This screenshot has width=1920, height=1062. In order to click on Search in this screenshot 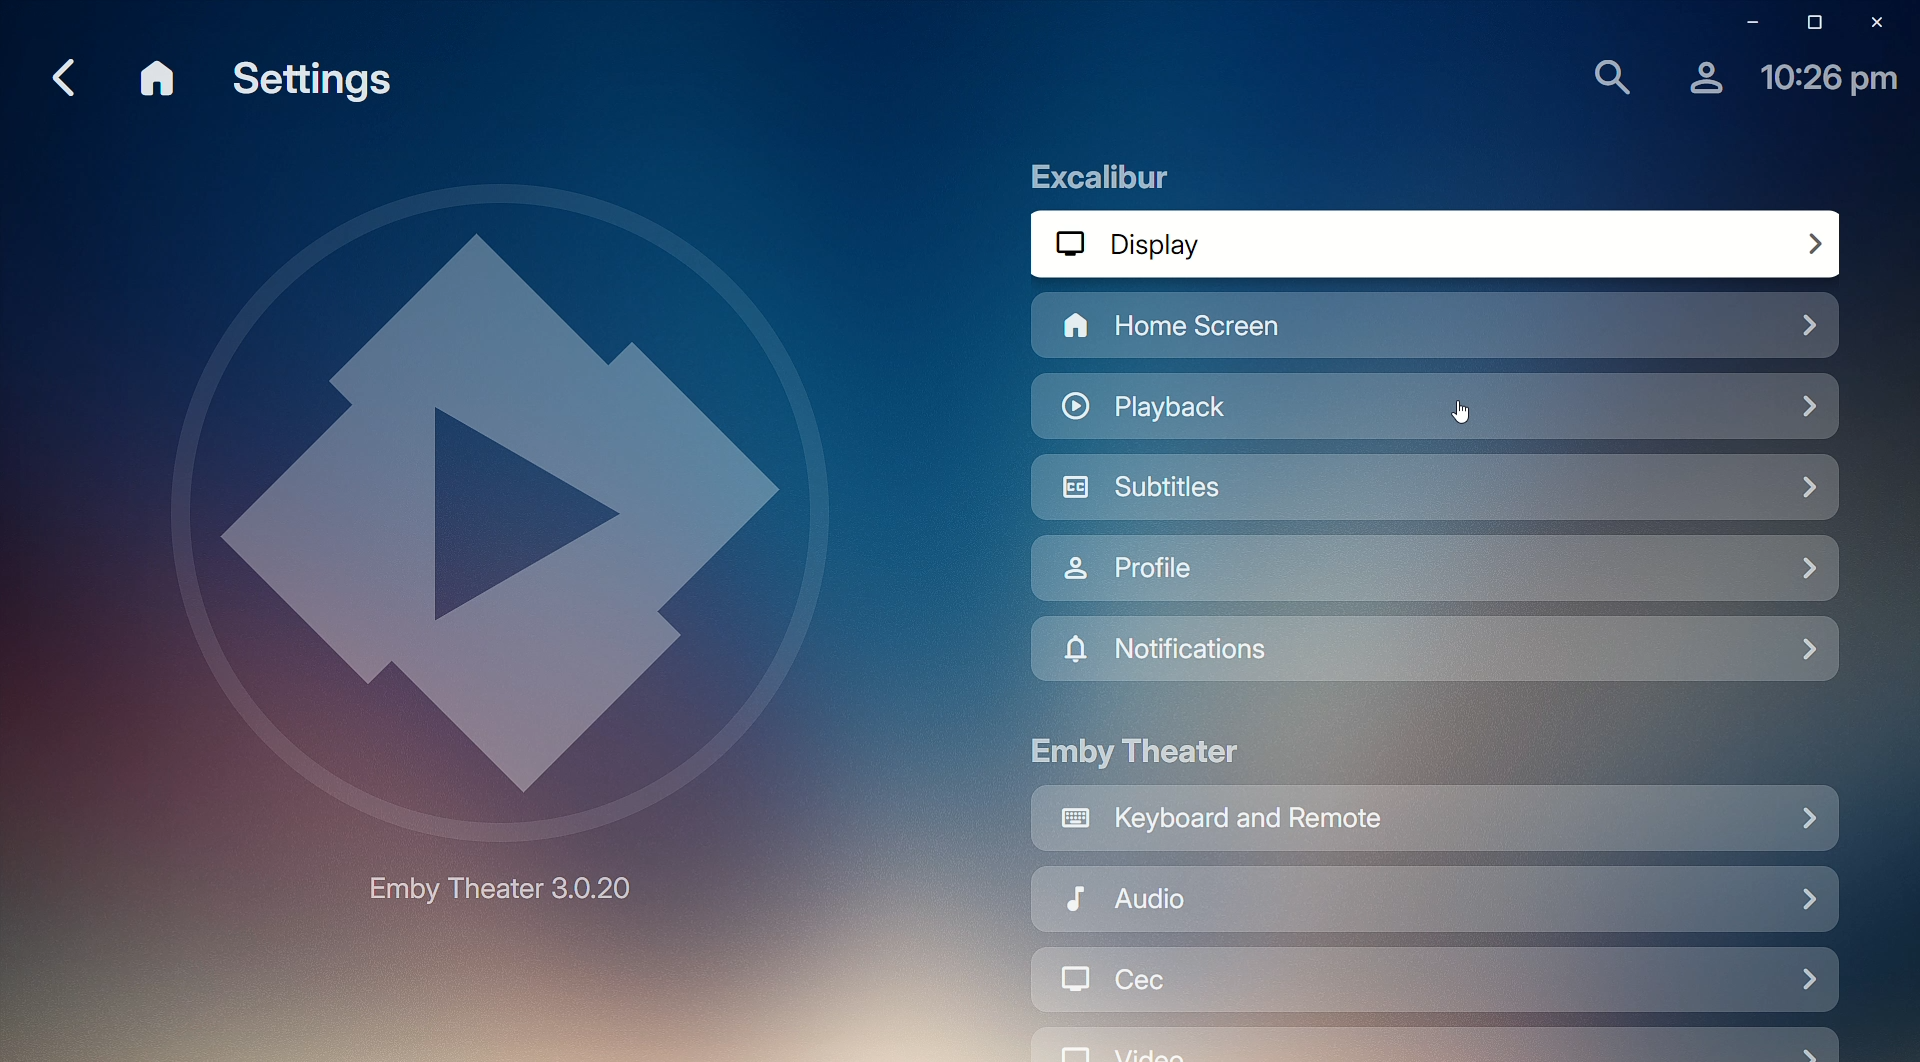, I will do `click(1609, 78)`.